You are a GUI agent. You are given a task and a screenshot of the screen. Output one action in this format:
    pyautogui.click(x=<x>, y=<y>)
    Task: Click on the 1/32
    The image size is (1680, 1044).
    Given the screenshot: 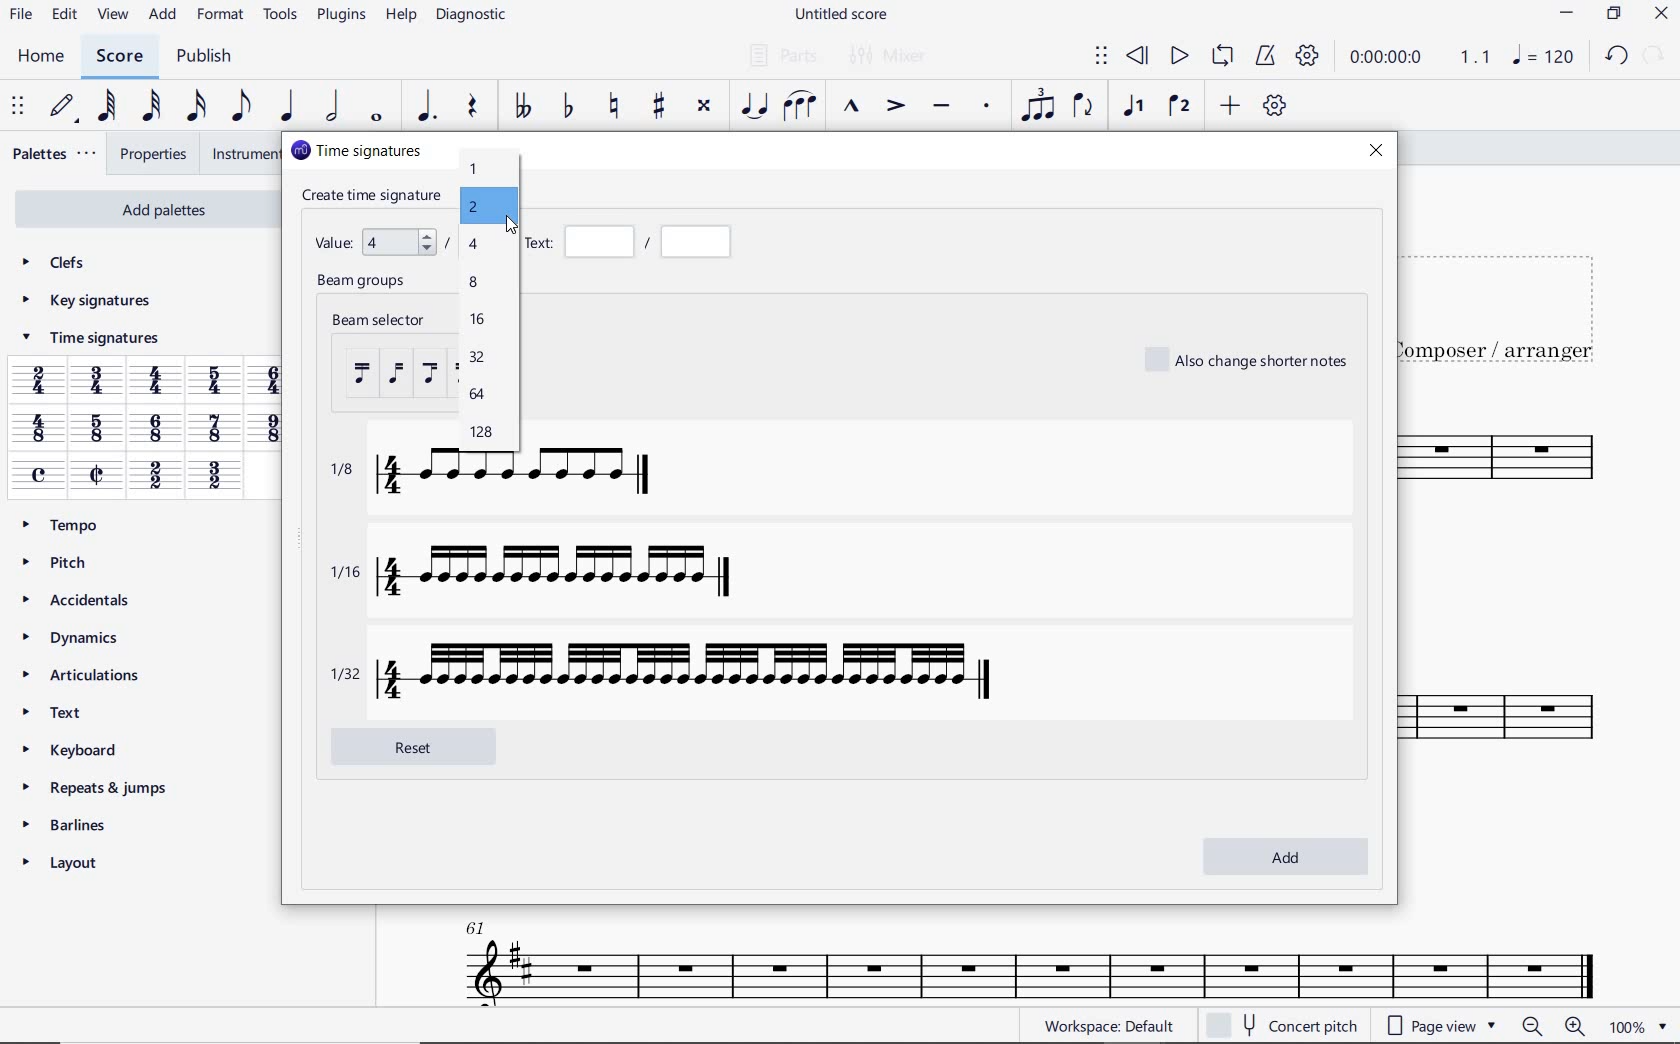 What is the action you would take?
    pyautogui.click(x=671, y=670)
    